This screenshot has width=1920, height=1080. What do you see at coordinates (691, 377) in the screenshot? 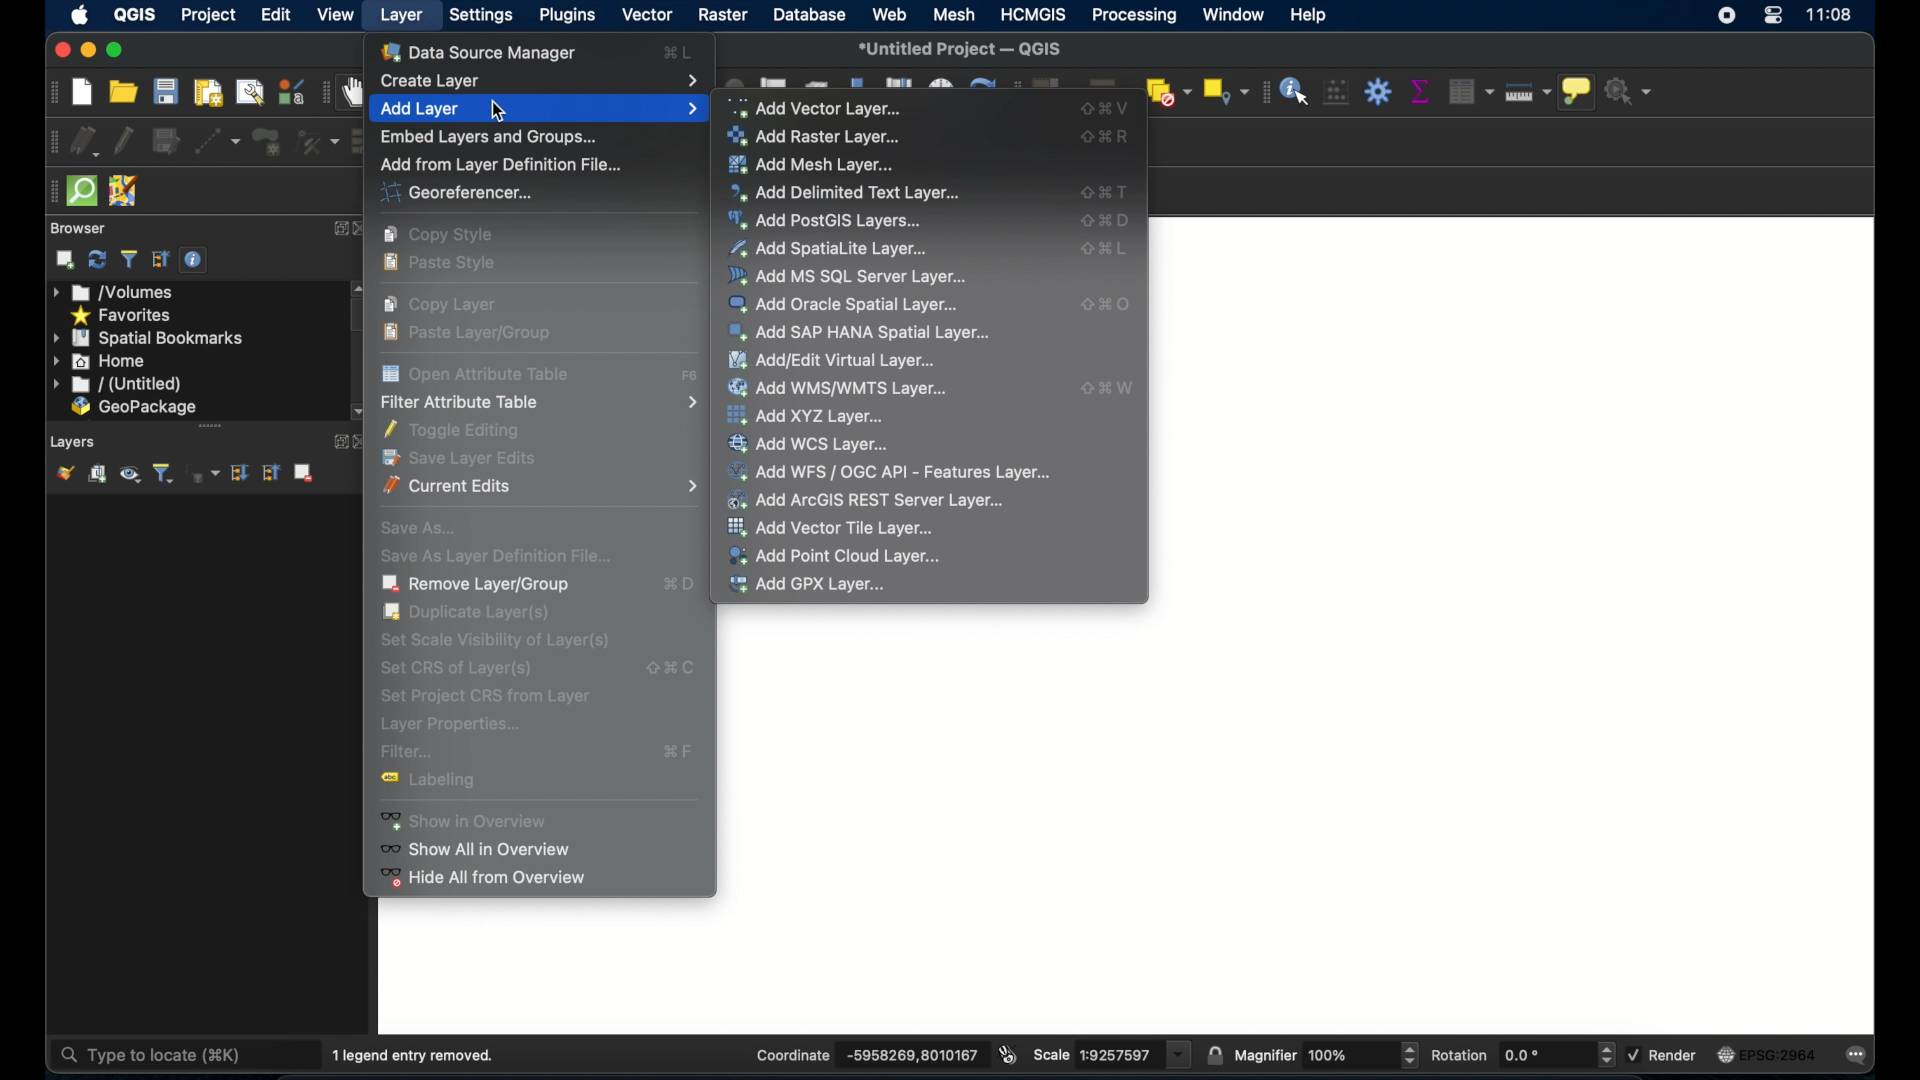
I see `open attribute table` at bounding box center [691, 377].